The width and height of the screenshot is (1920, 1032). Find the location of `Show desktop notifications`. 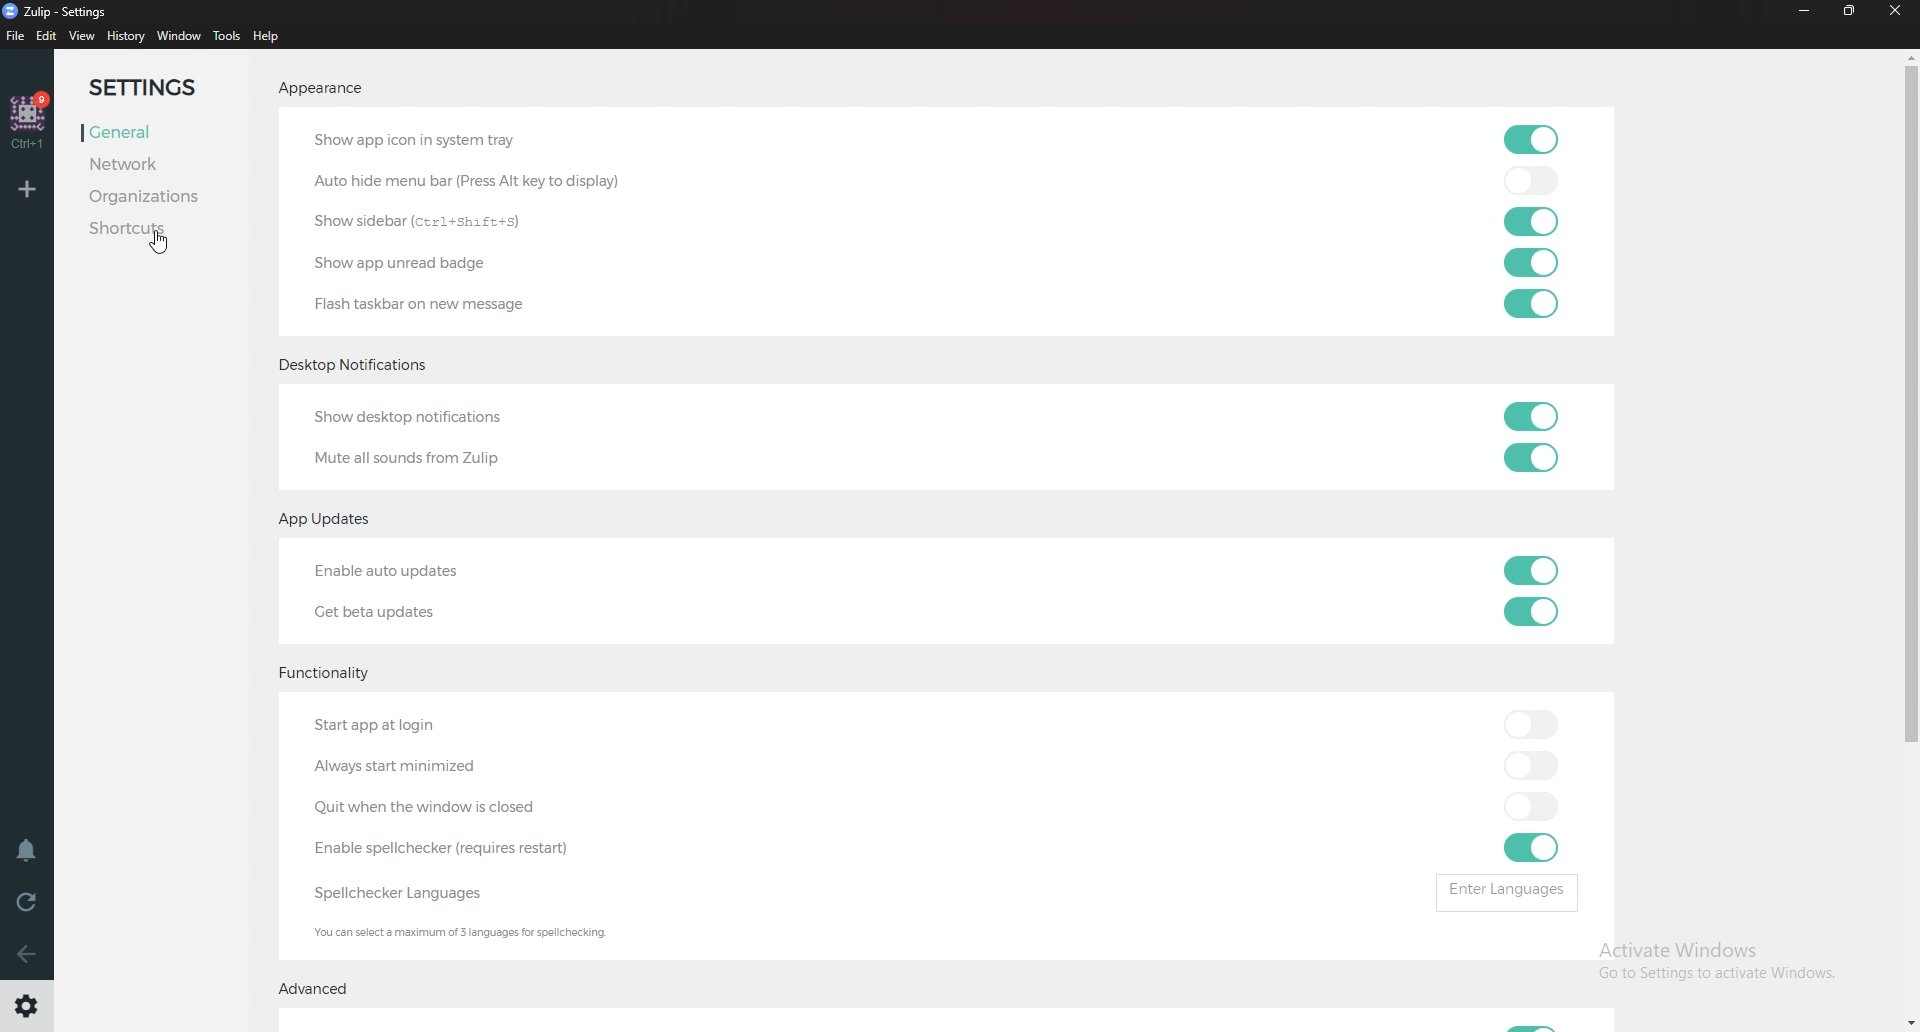

Show desktop notifications is located at coordinates (441, 414).